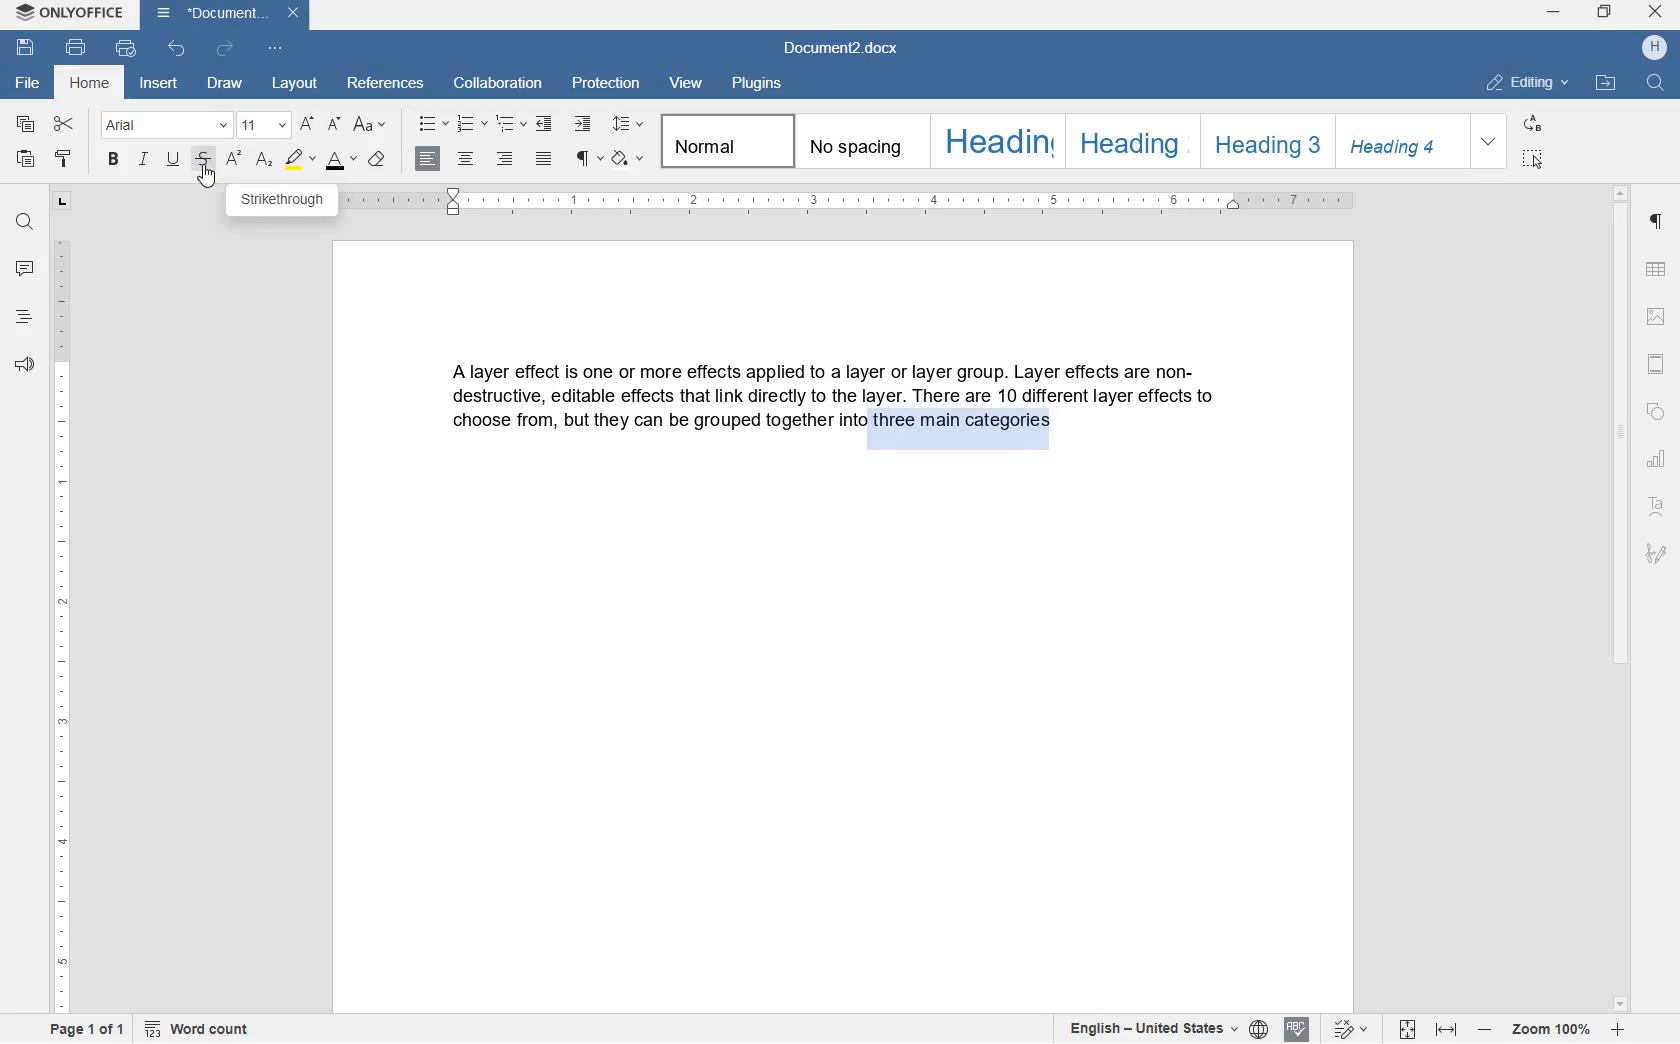 The width and height of the screenshot is (1680, 1044). I want to click on quick print, so click(126, 49).